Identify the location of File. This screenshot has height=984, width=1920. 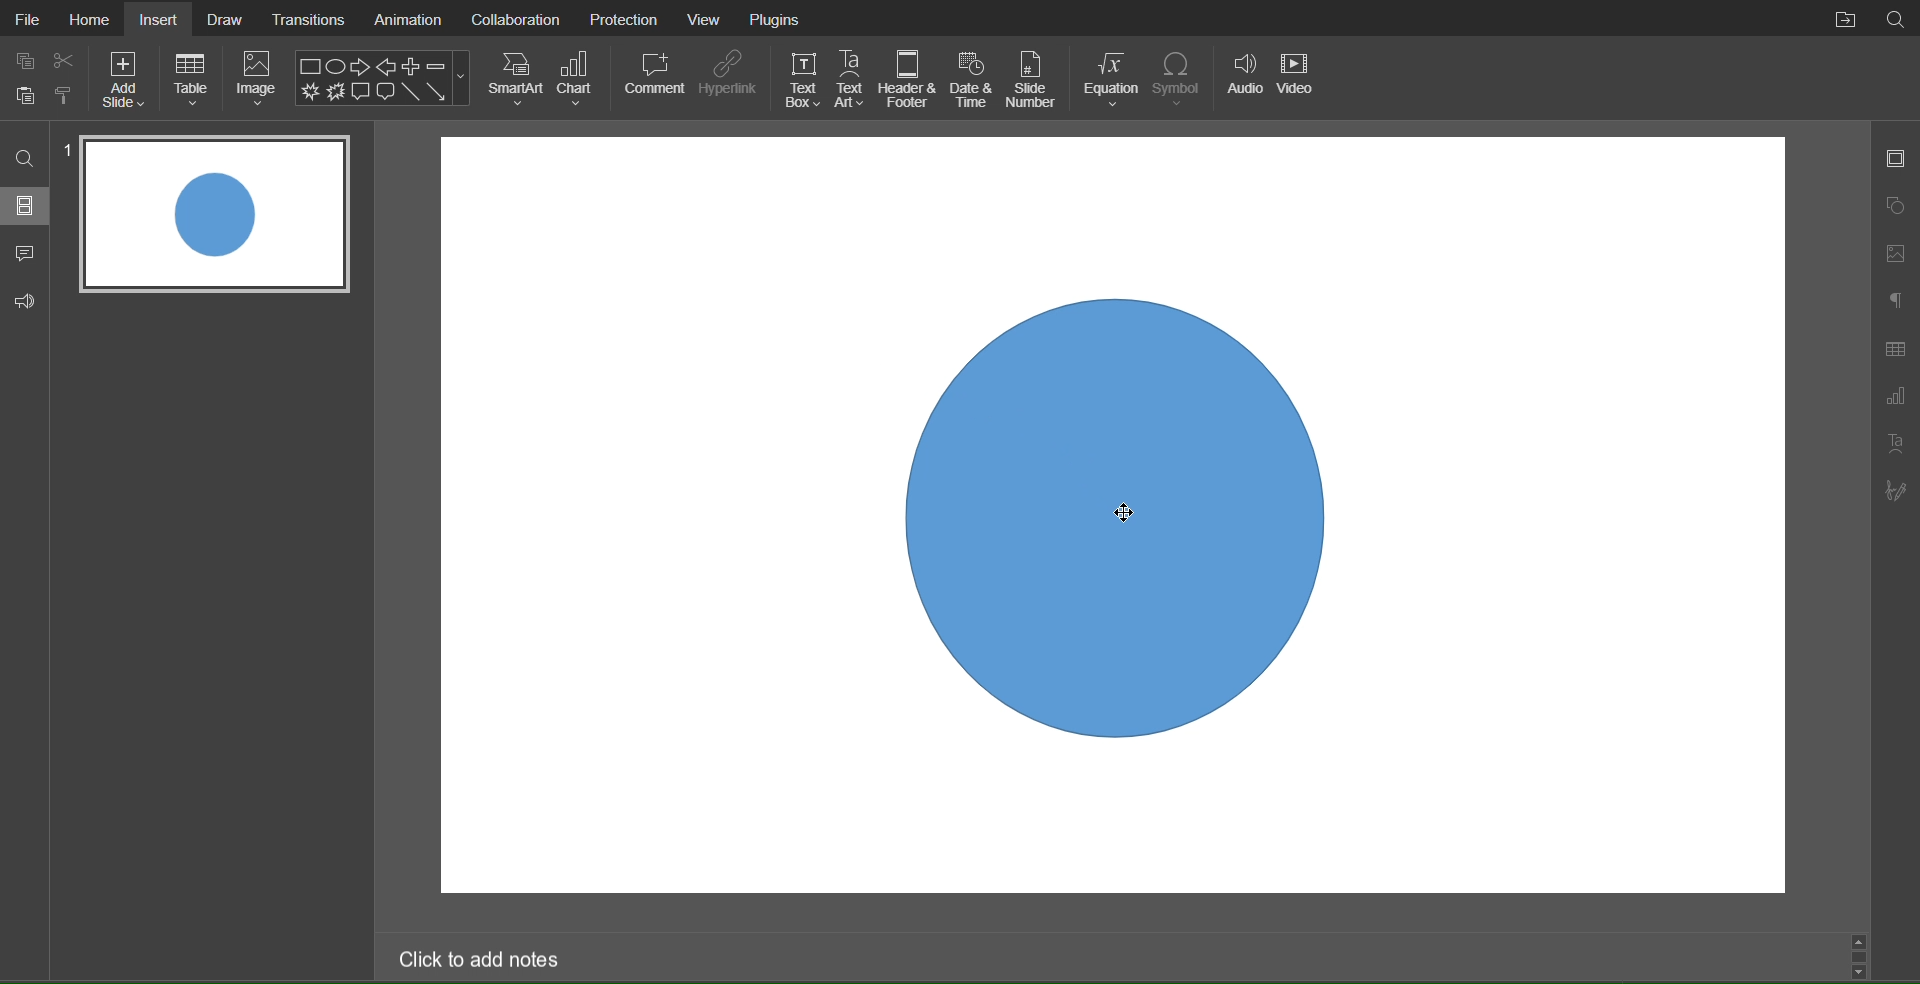
(24, 17).